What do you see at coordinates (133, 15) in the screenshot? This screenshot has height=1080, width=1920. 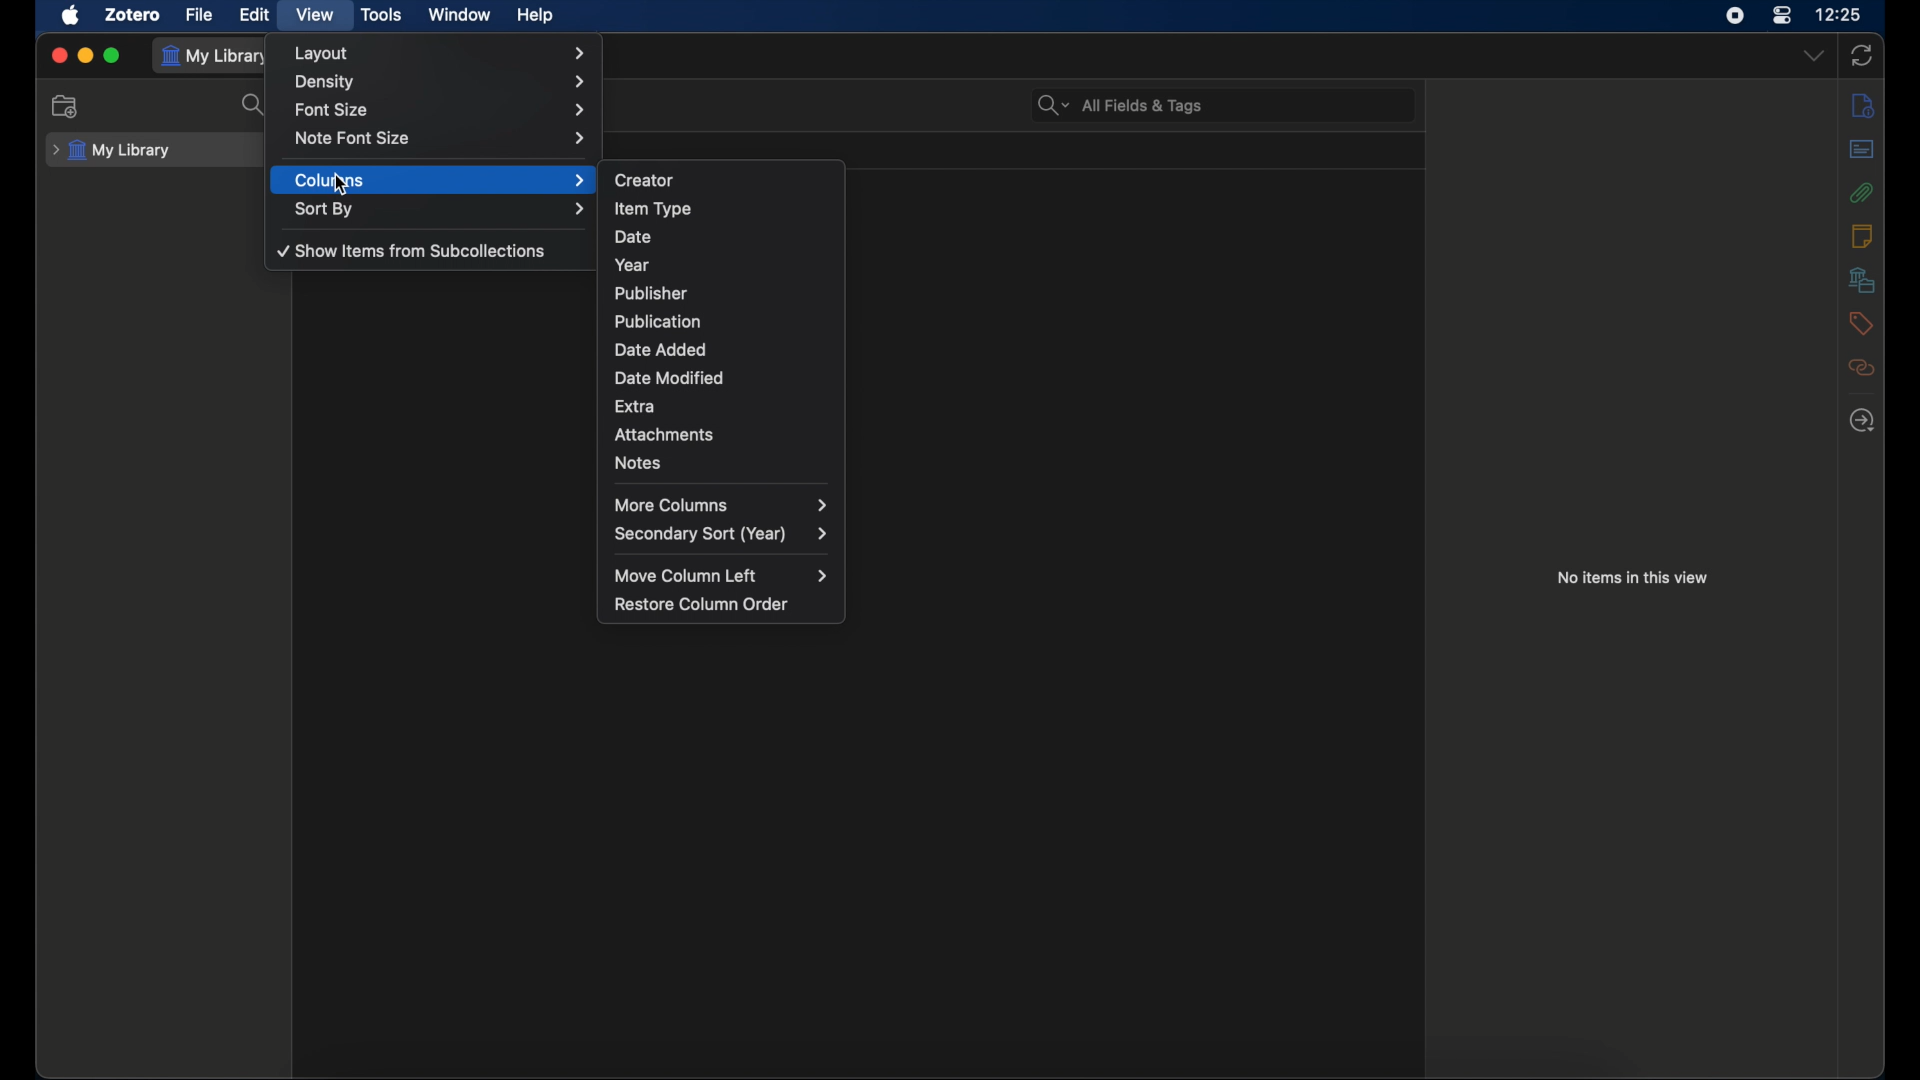 I see `zotero` at bounding box center [133, 15].